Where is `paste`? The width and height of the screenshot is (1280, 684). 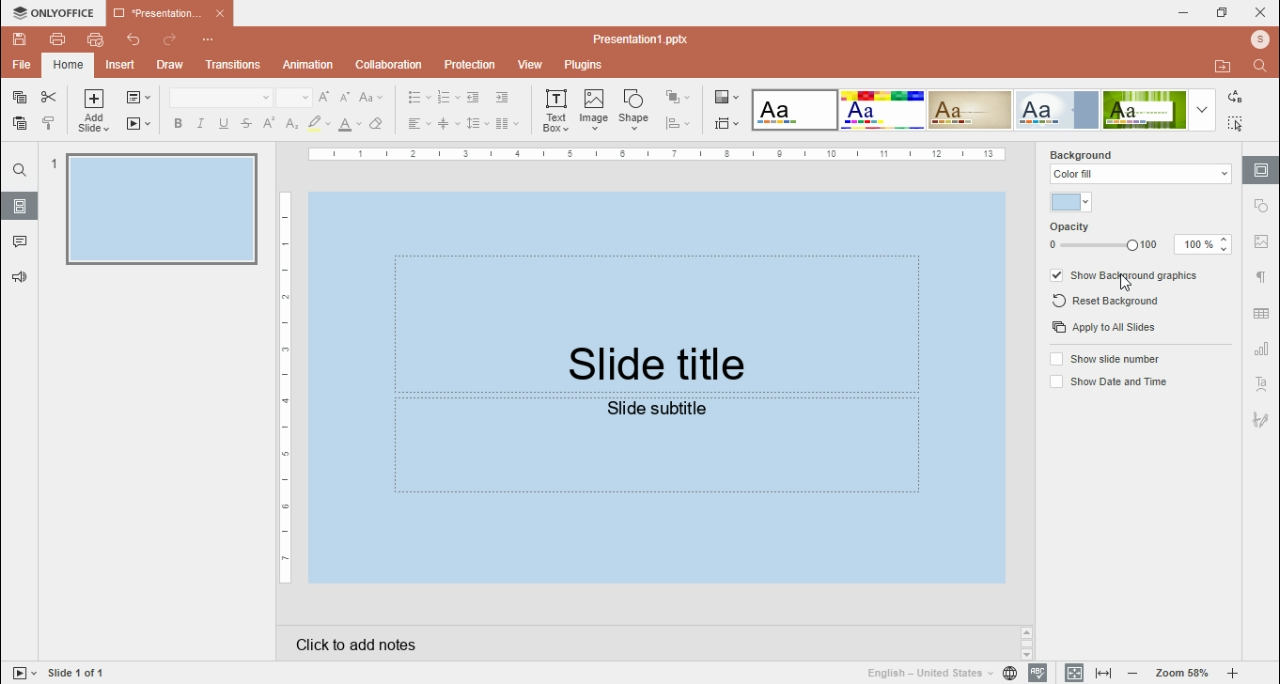 paste is located at coordinates (19, 123).